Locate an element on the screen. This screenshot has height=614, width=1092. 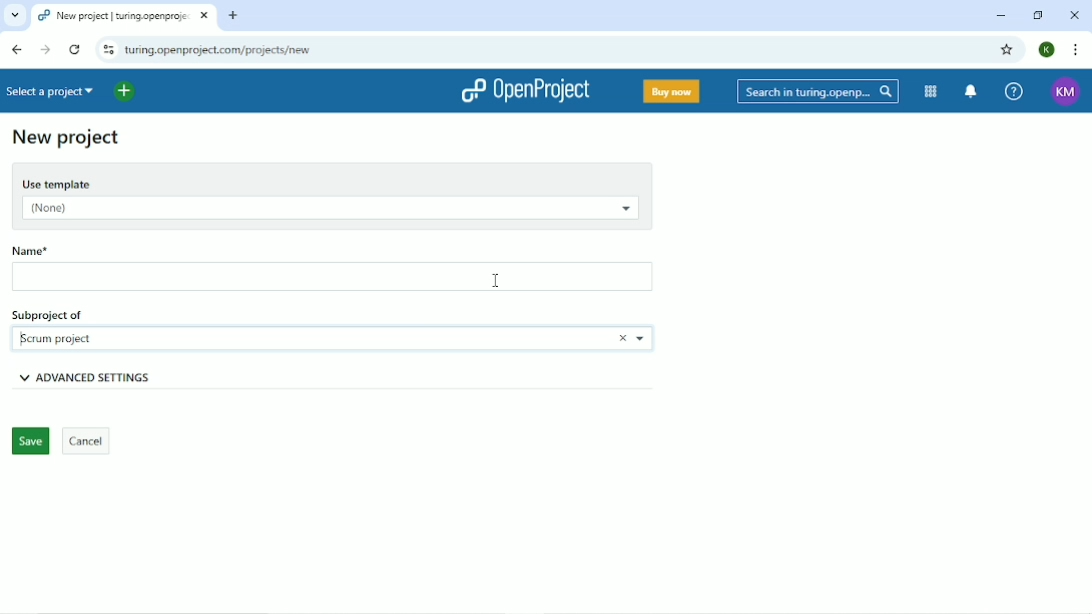
OpenProject is located at coordinates (526, 91).